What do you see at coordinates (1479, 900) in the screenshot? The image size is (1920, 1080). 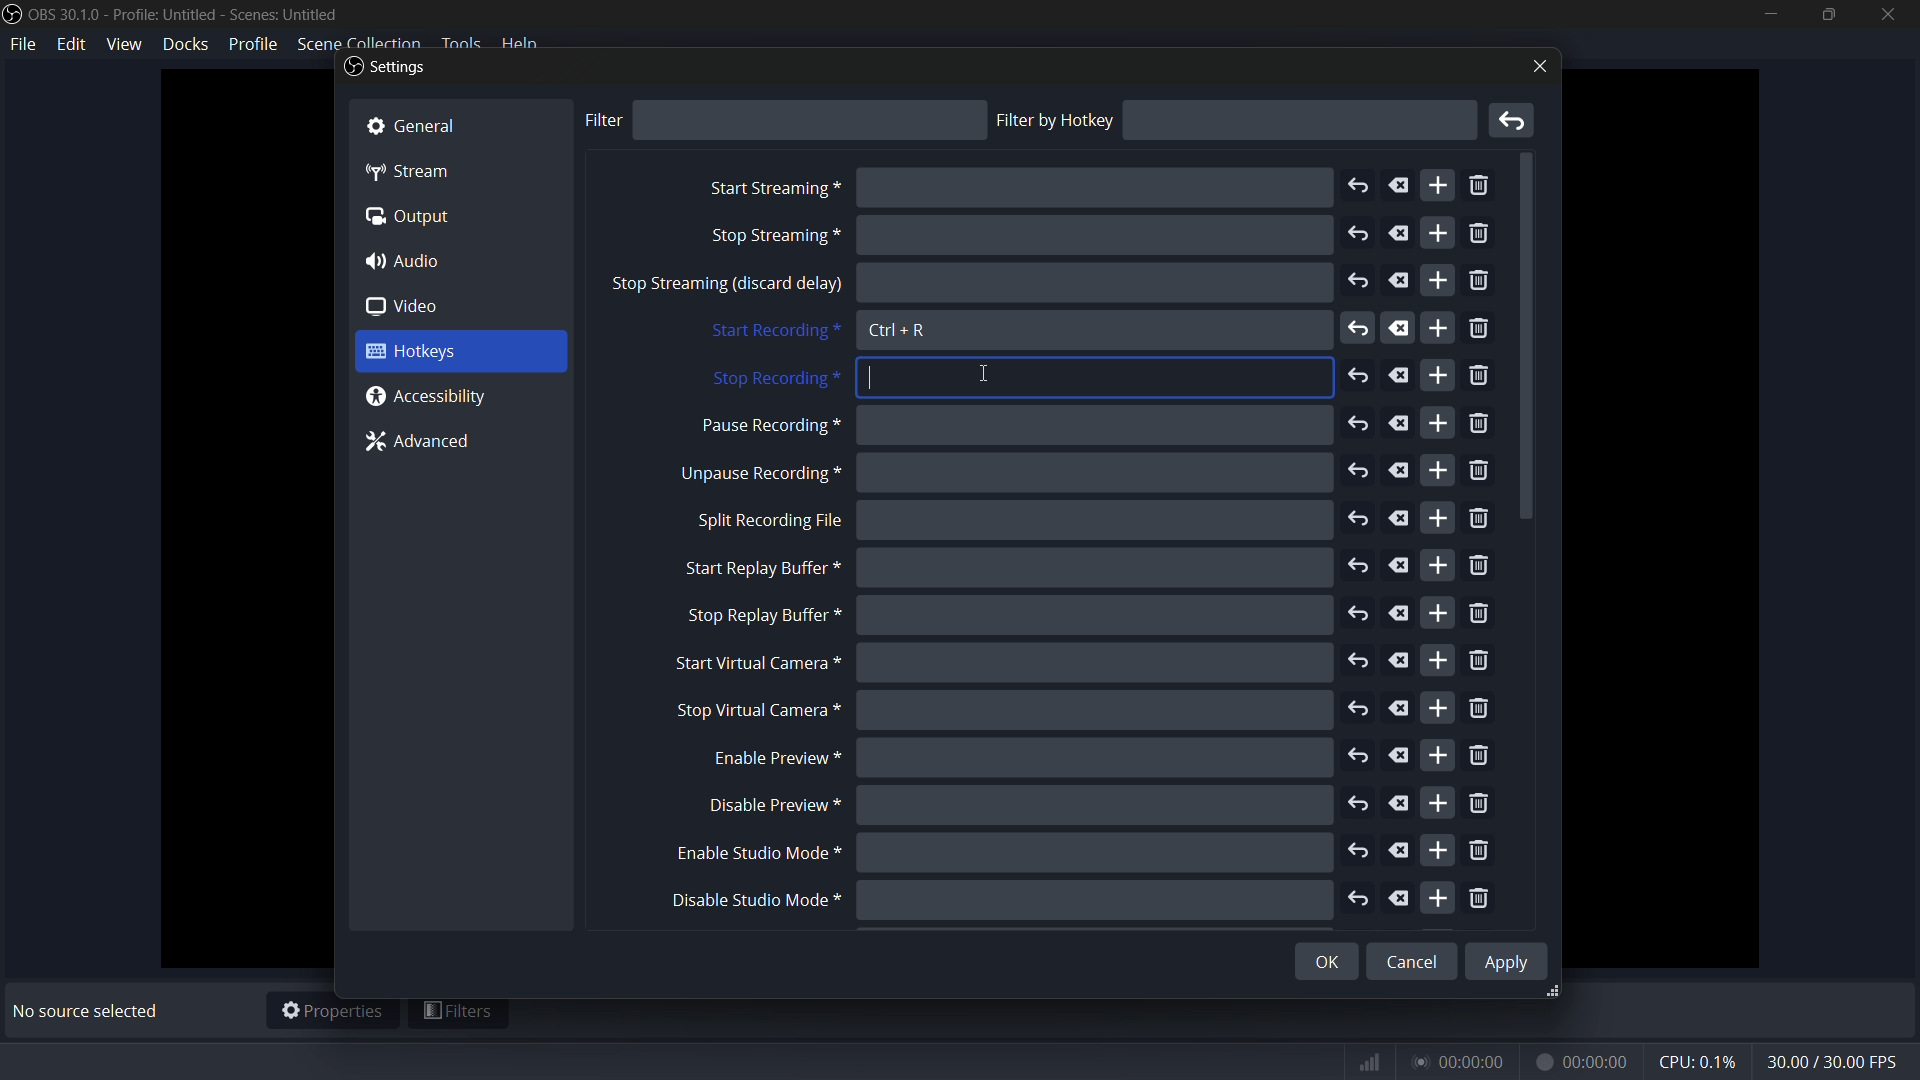 I see `remove` at bounding box center [1479, 900].